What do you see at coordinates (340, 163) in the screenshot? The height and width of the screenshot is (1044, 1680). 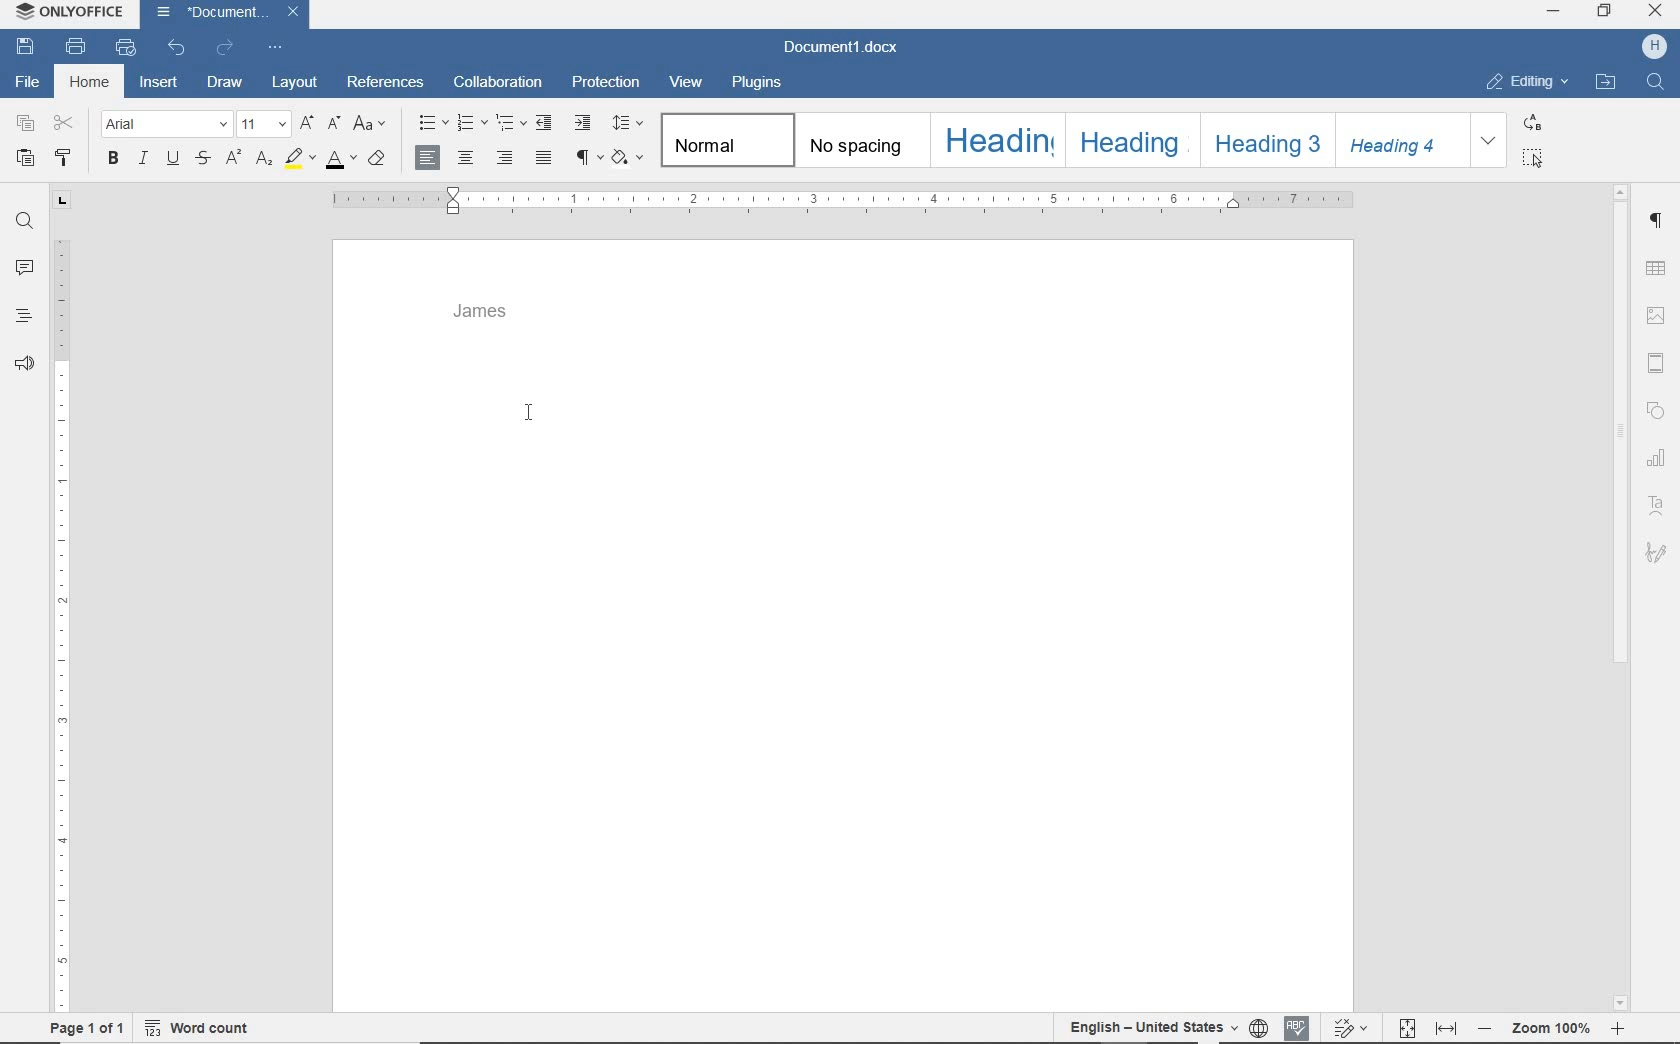 I see `font color` at bounding box center [340, 163].